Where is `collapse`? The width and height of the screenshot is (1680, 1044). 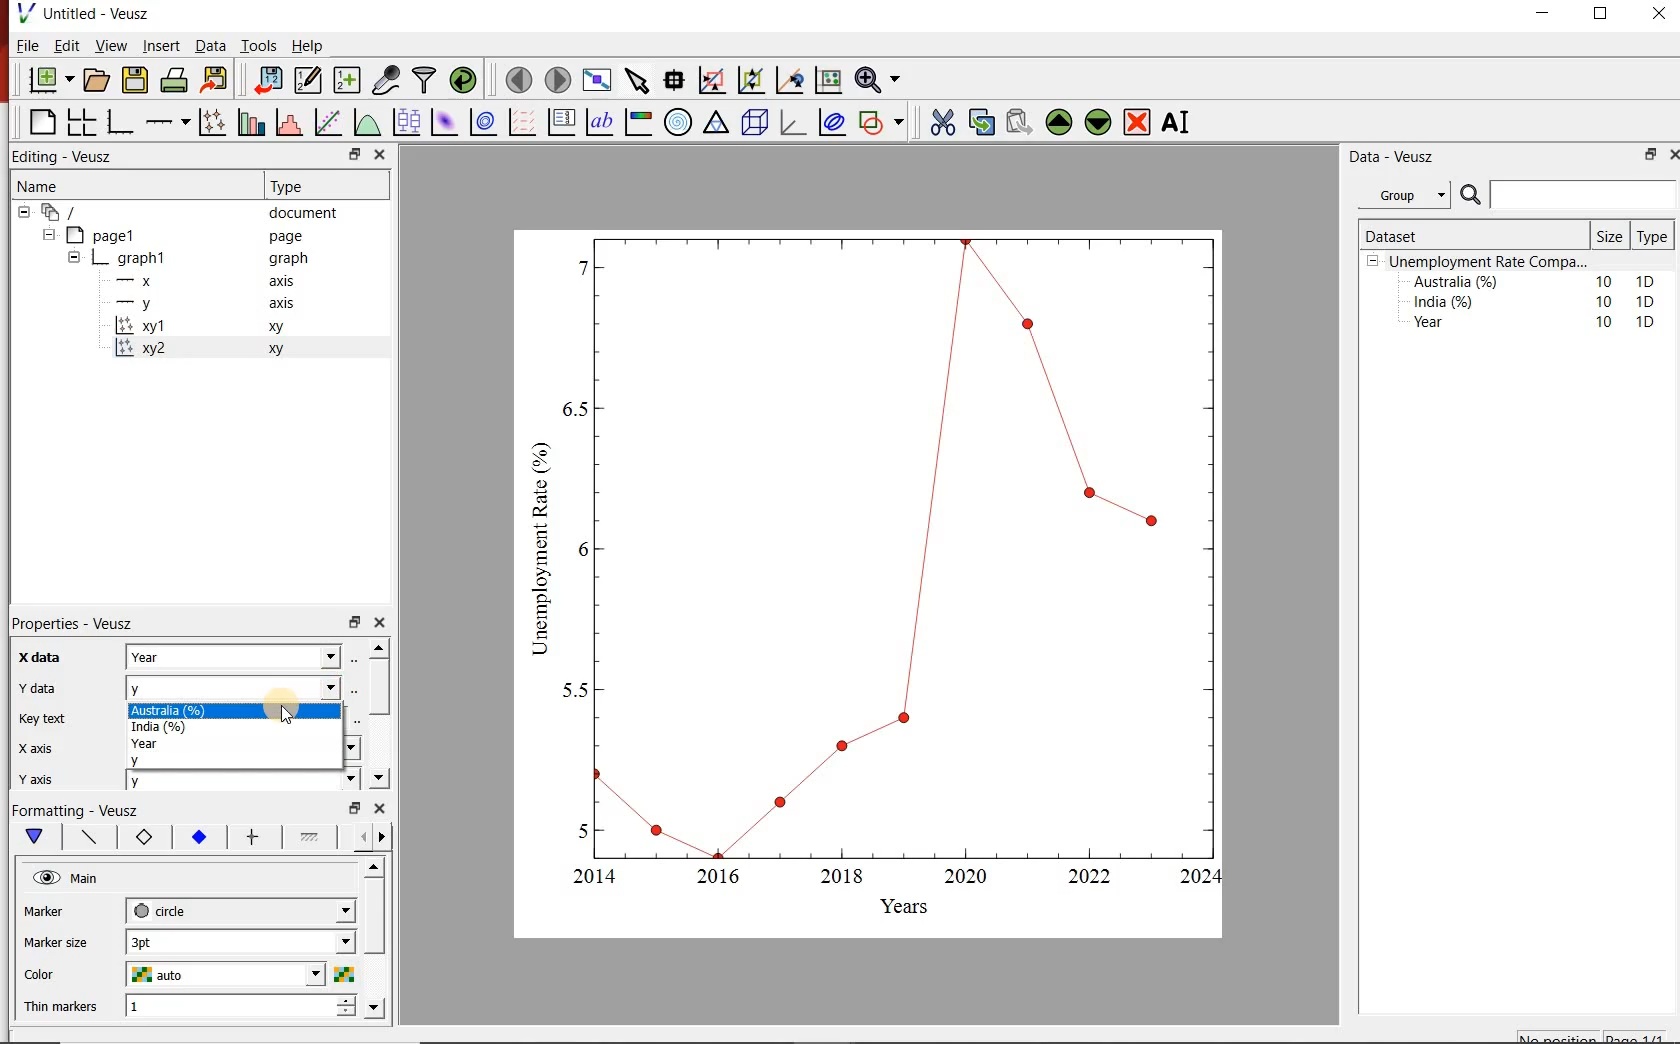
collapse is located at coordinates (73, 260).